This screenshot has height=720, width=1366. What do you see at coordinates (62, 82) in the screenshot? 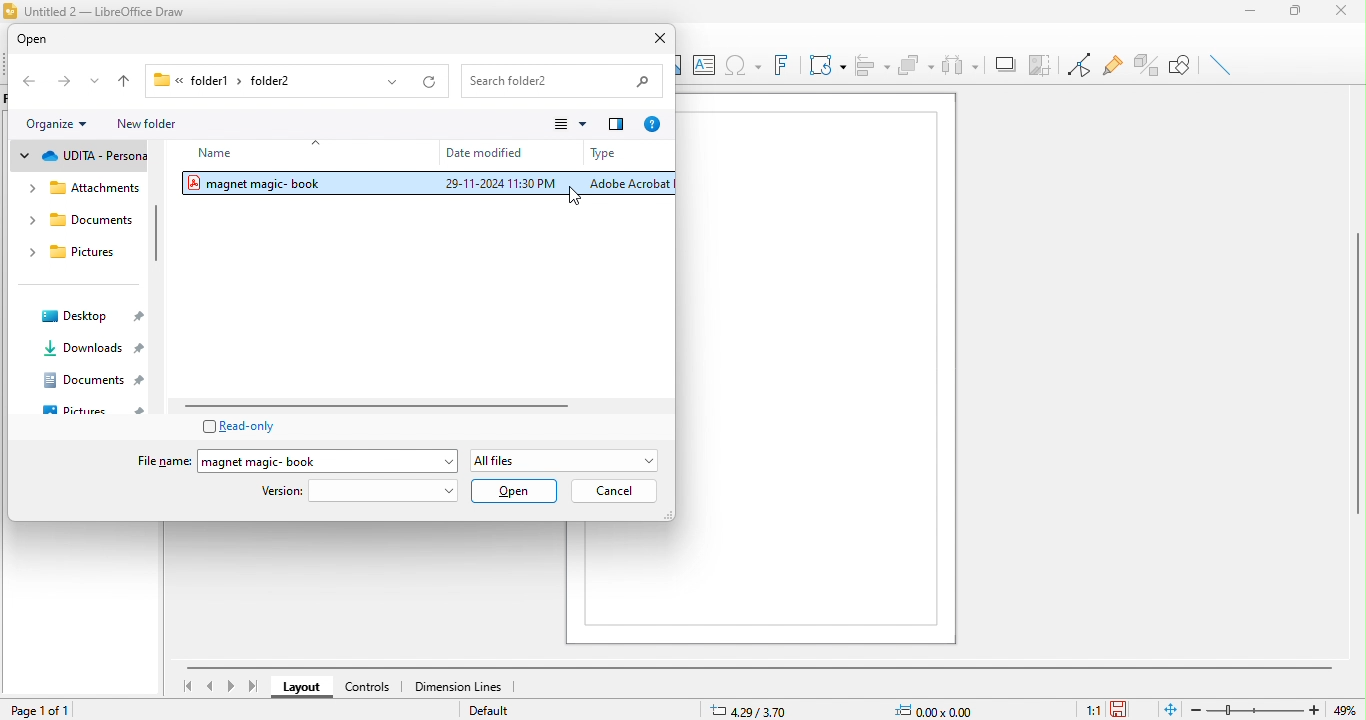
I see `forward` at bounding box center [62, 82].